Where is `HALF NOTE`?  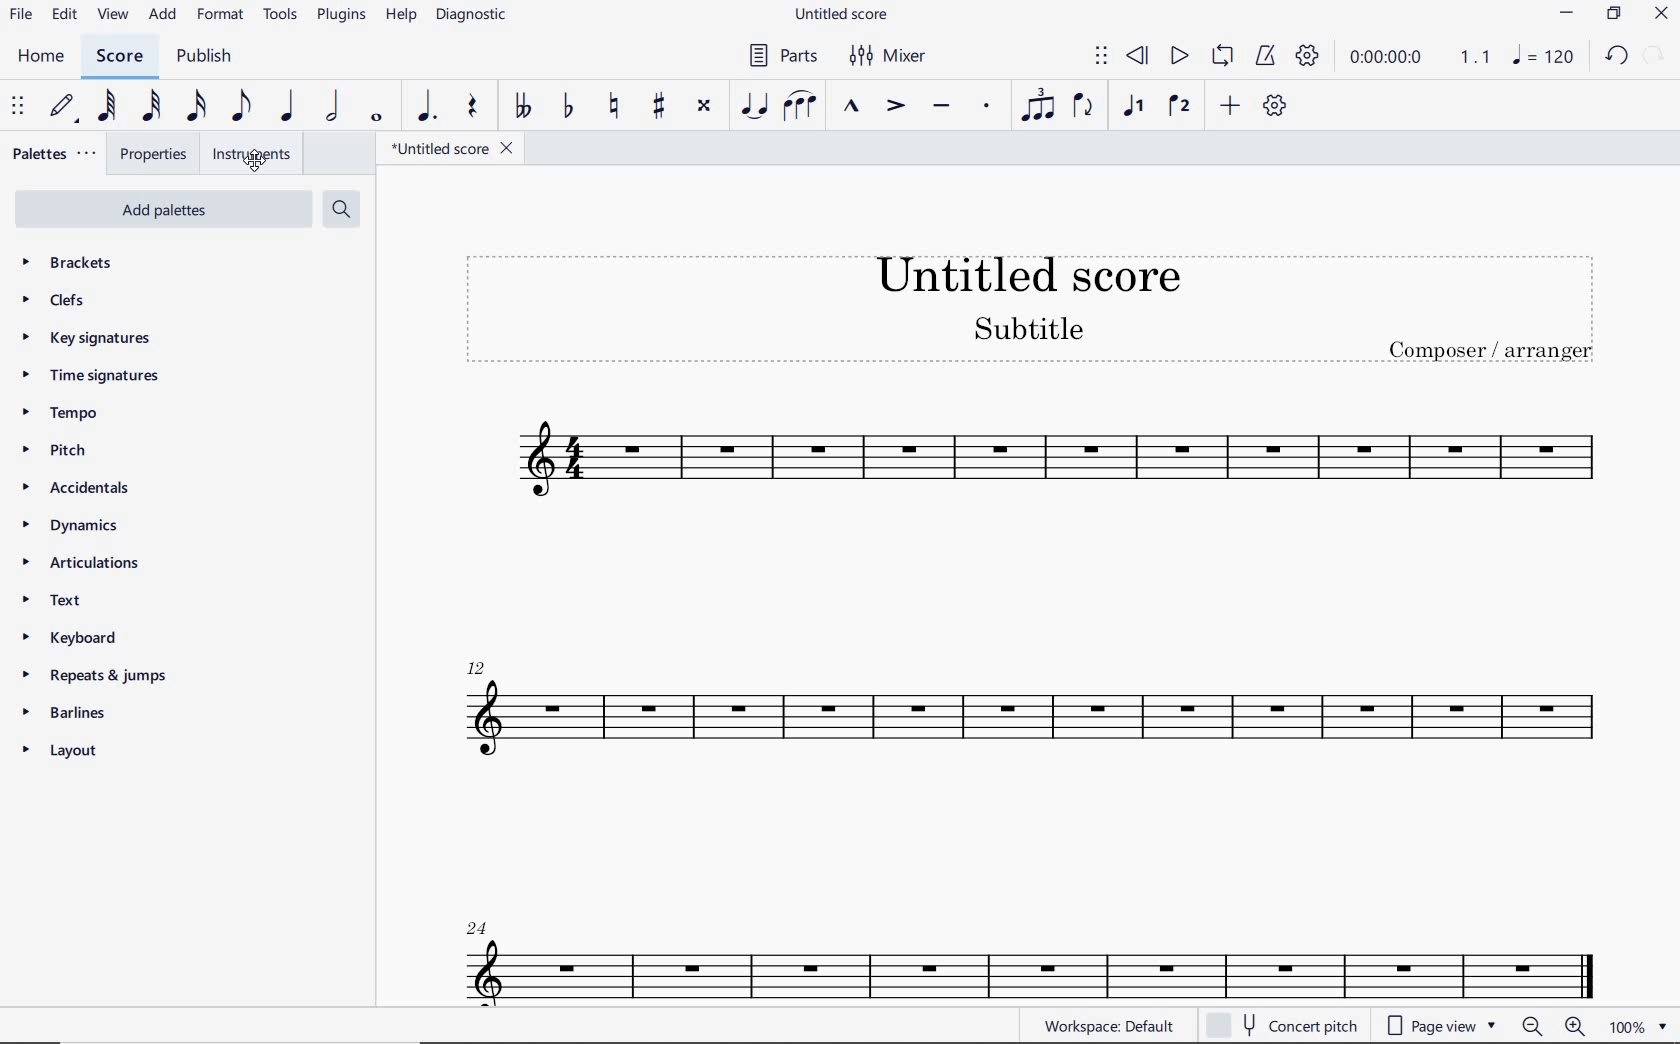 HALF NOTE is located at coordinates (334, 108).